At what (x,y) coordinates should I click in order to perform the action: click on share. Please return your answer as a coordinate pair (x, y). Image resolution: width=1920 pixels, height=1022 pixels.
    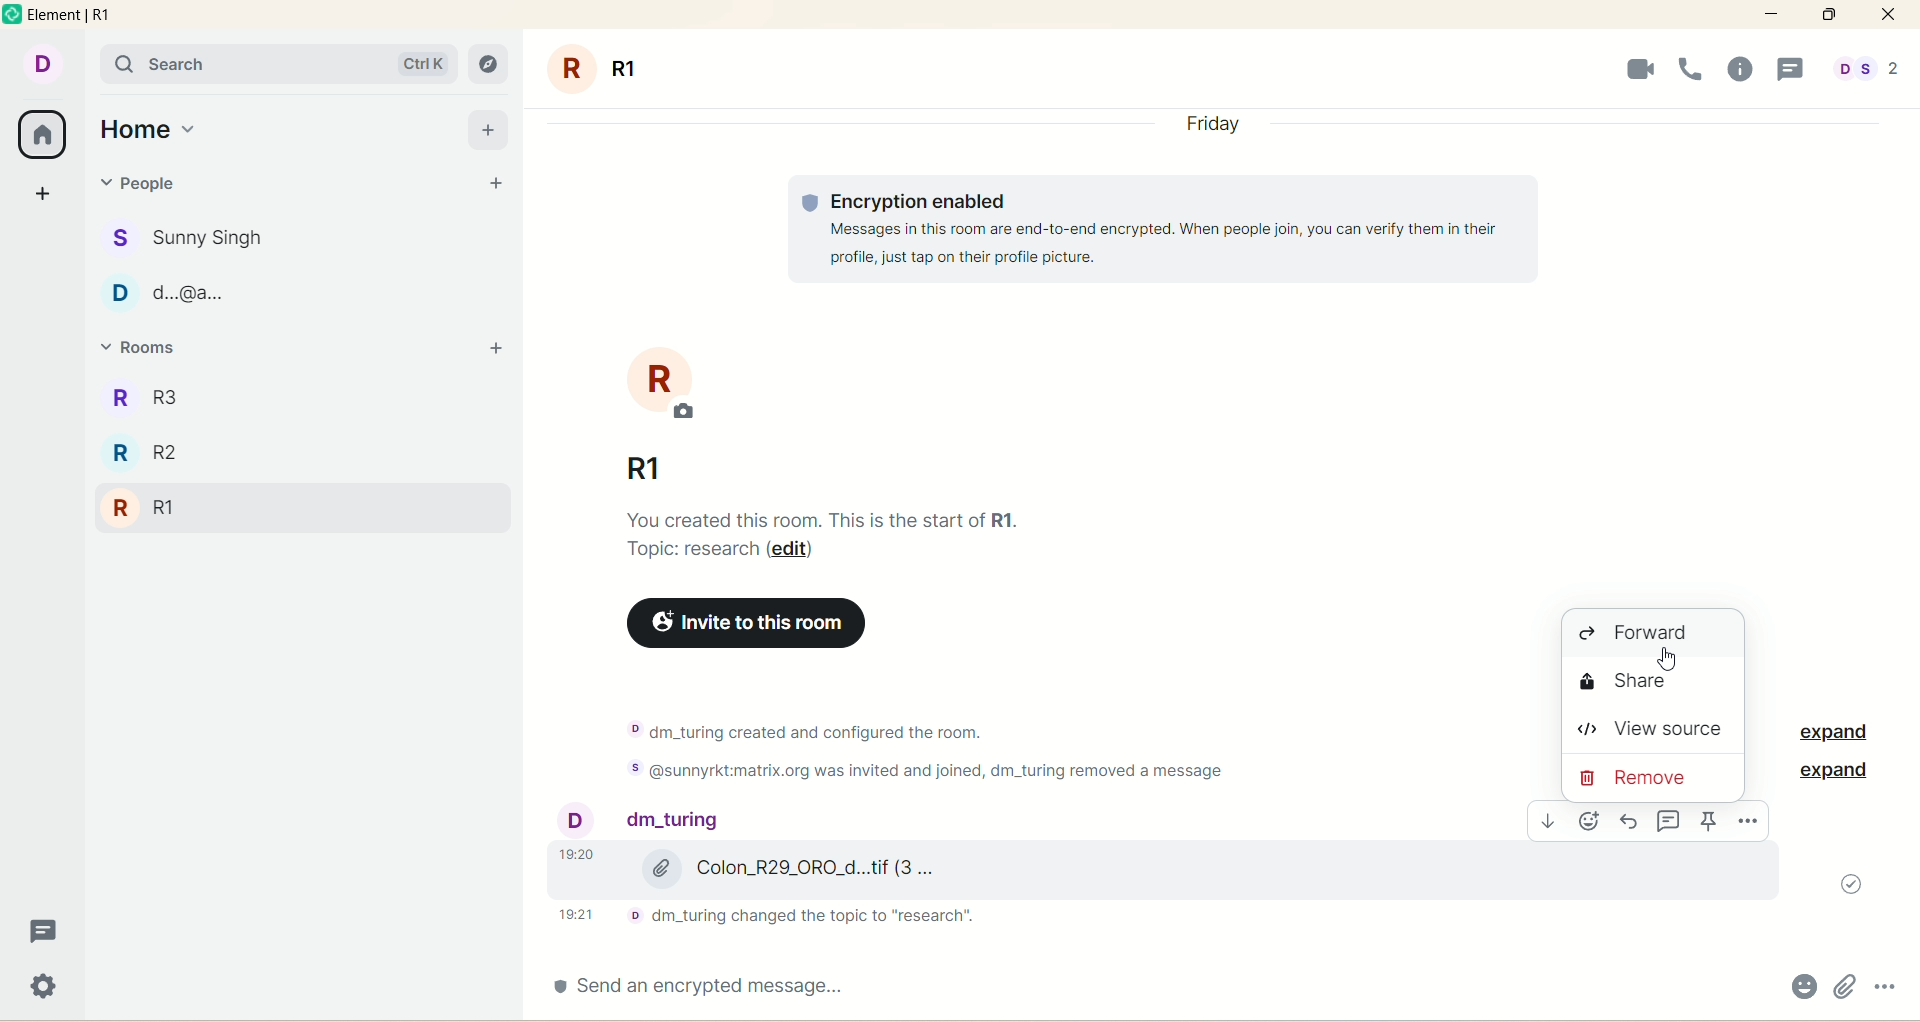
    Looking at the image, I should click on (1635, 685).